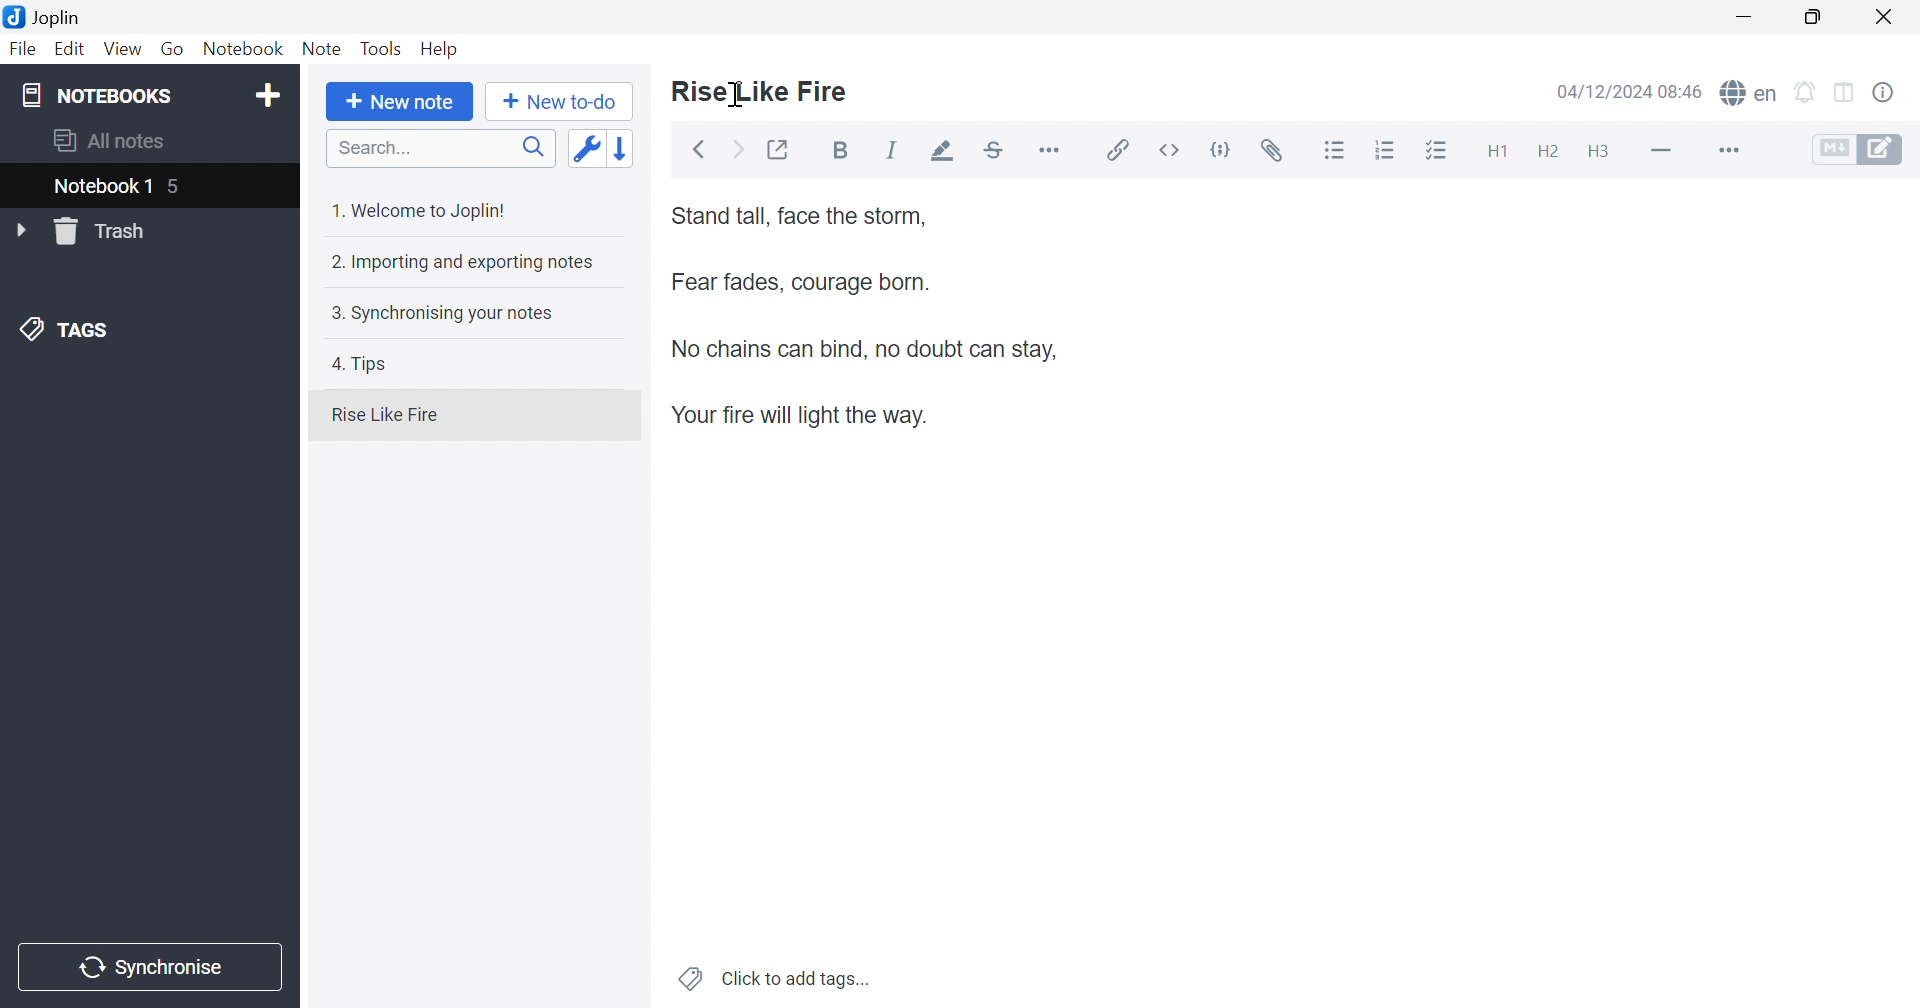 The width and height of the screenshot is (1920, 1008). What do you see at coordinates (399, 101) in the screenshot?
I see `New note` at bounding box center [399, 101].